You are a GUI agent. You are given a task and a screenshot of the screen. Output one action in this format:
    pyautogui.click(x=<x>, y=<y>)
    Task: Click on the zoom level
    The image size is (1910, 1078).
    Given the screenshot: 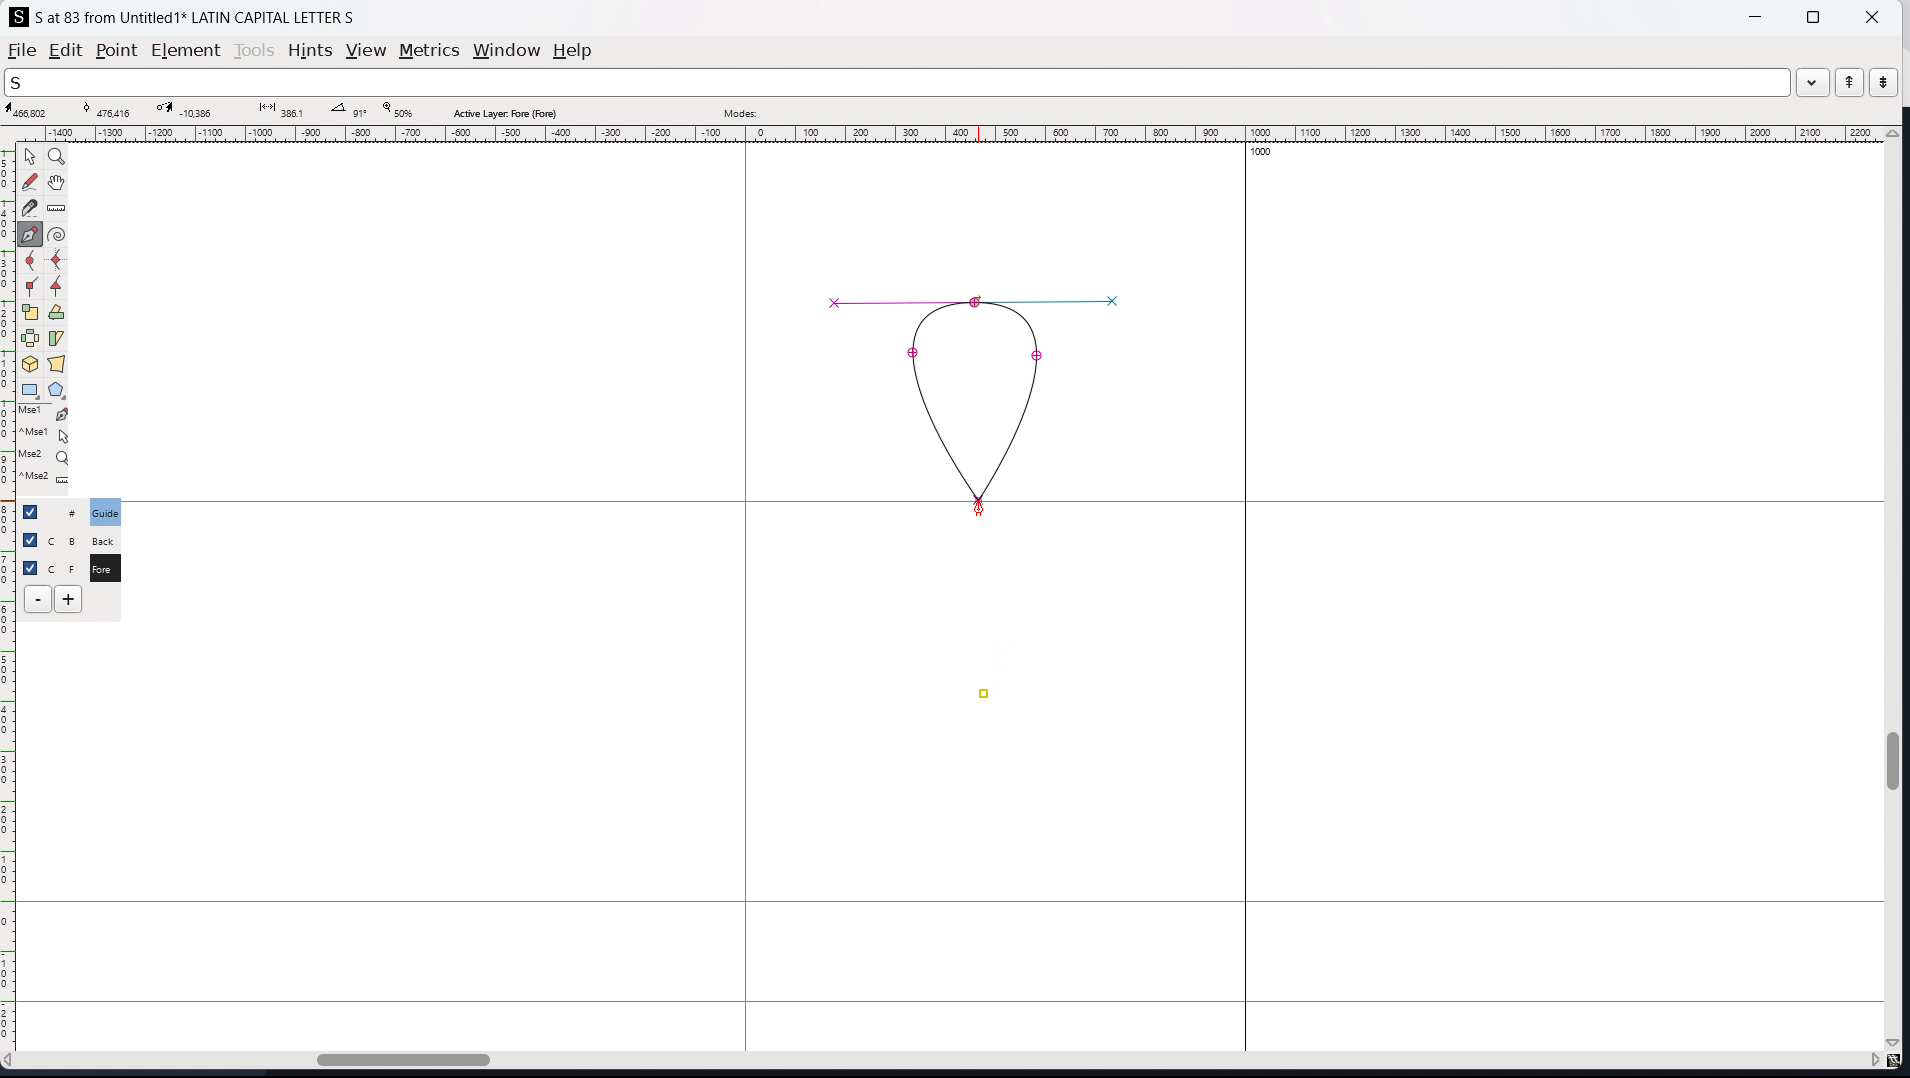 What is the action you would take?
    pyautogui.click(x=397, y=111)
    